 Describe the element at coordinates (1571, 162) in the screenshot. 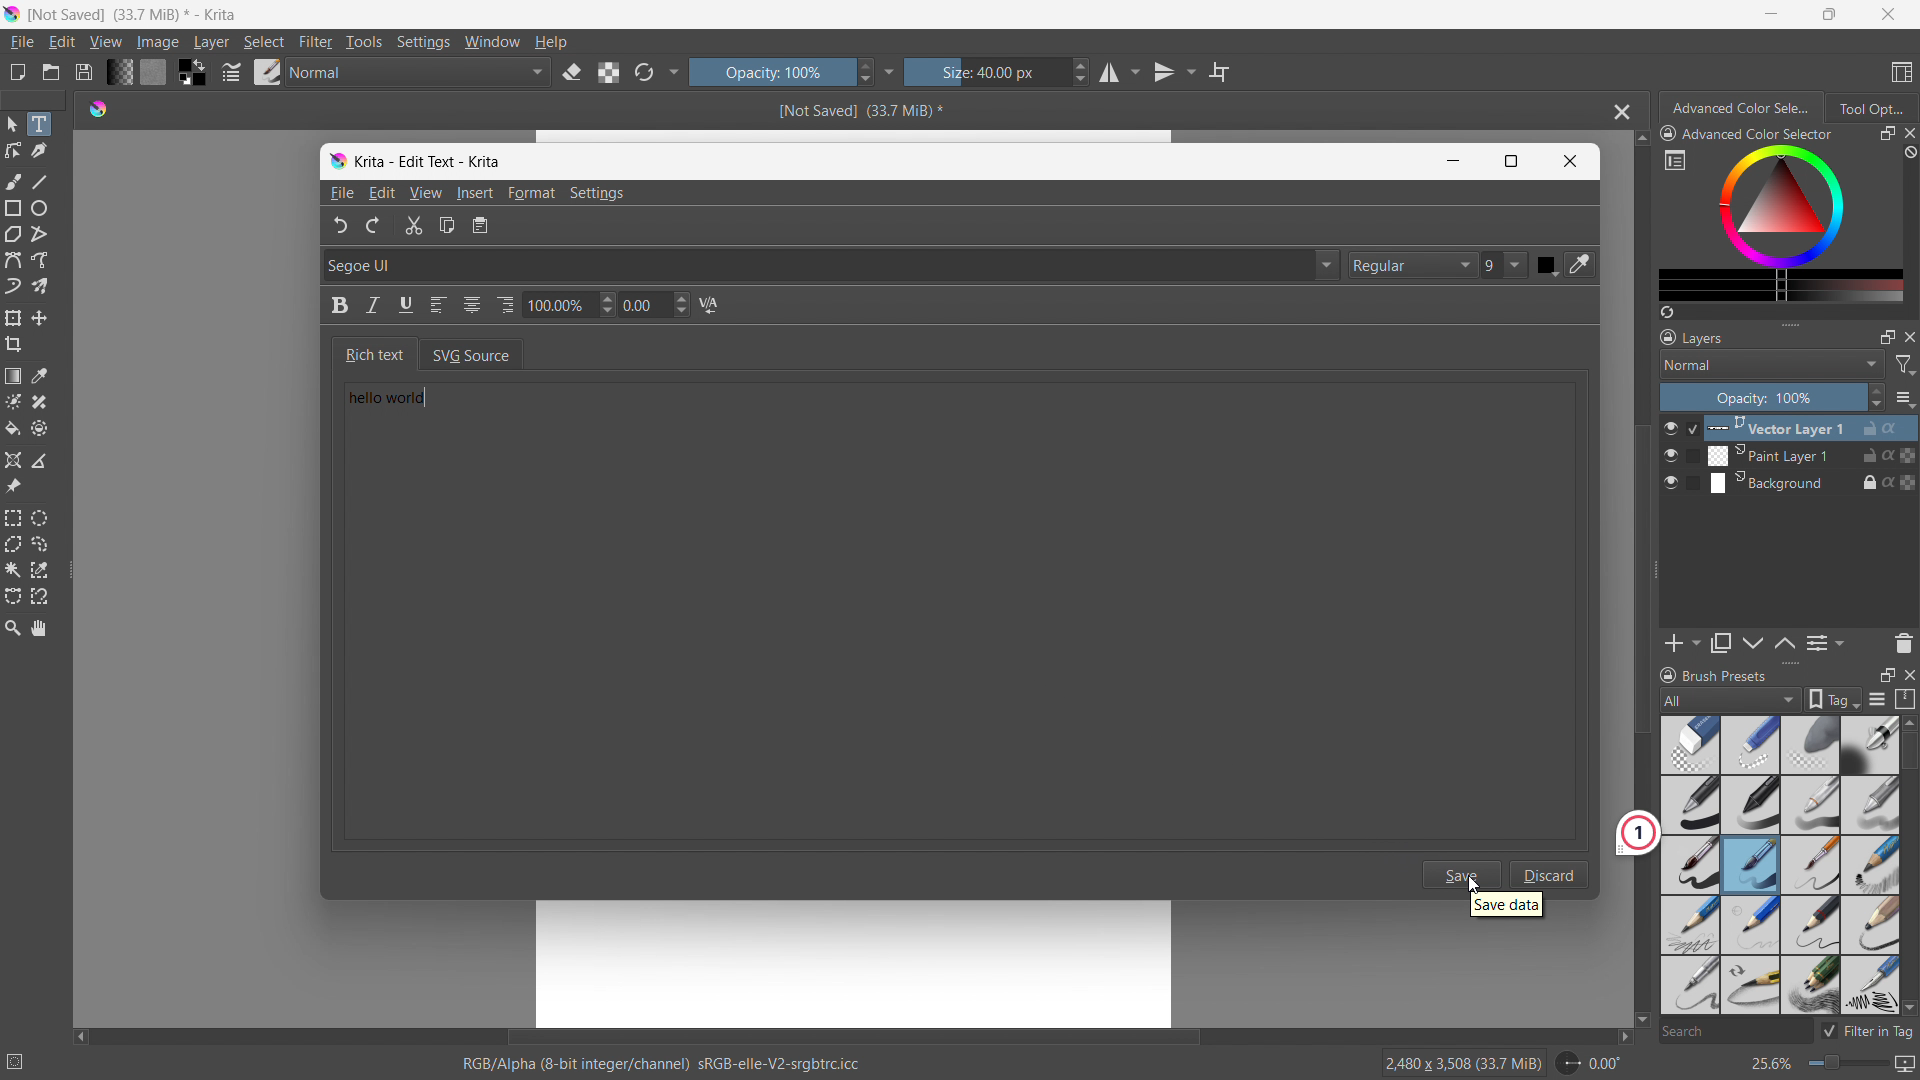

I see `Close` at that location.